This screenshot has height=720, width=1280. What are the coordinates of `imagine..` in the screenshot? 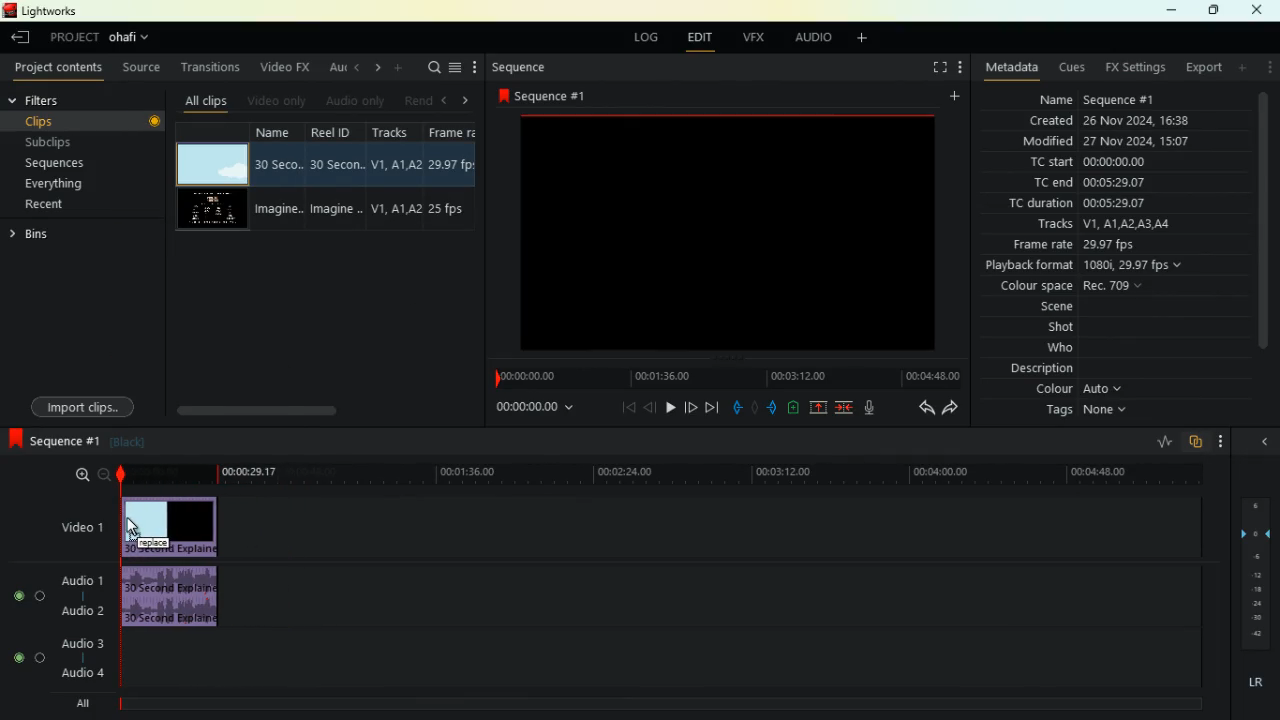 It's located at (278, 211).